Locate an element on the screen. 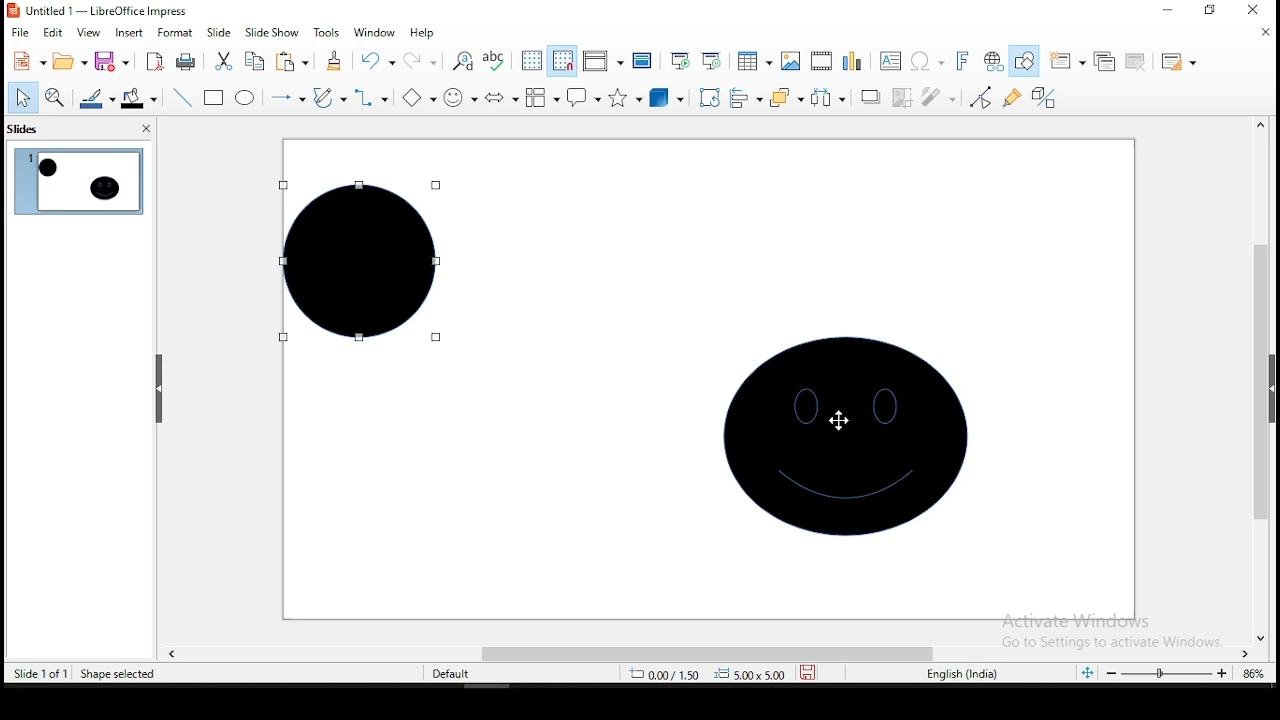 The image size is (1280, 720). scroll bar is located at coordinates (1267, 379).